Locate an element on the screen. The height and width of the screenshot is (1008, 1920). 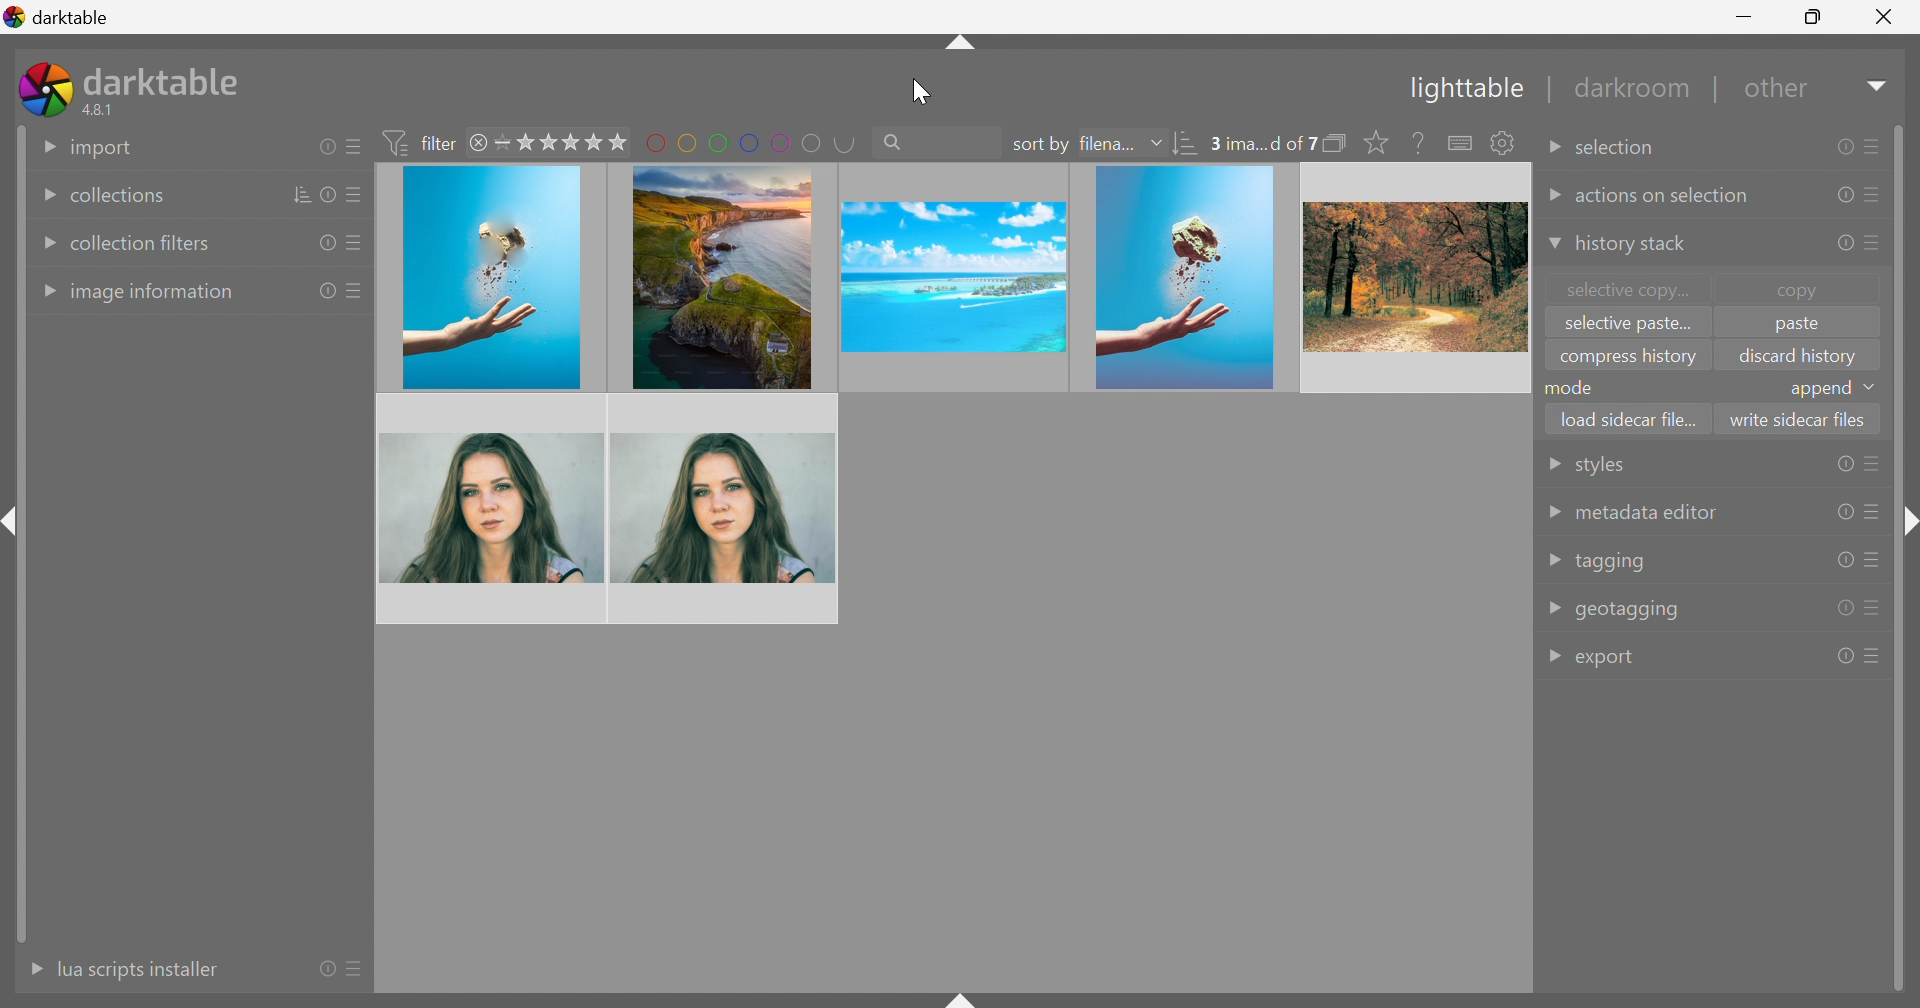
image is located at coordinates (1413, 277).